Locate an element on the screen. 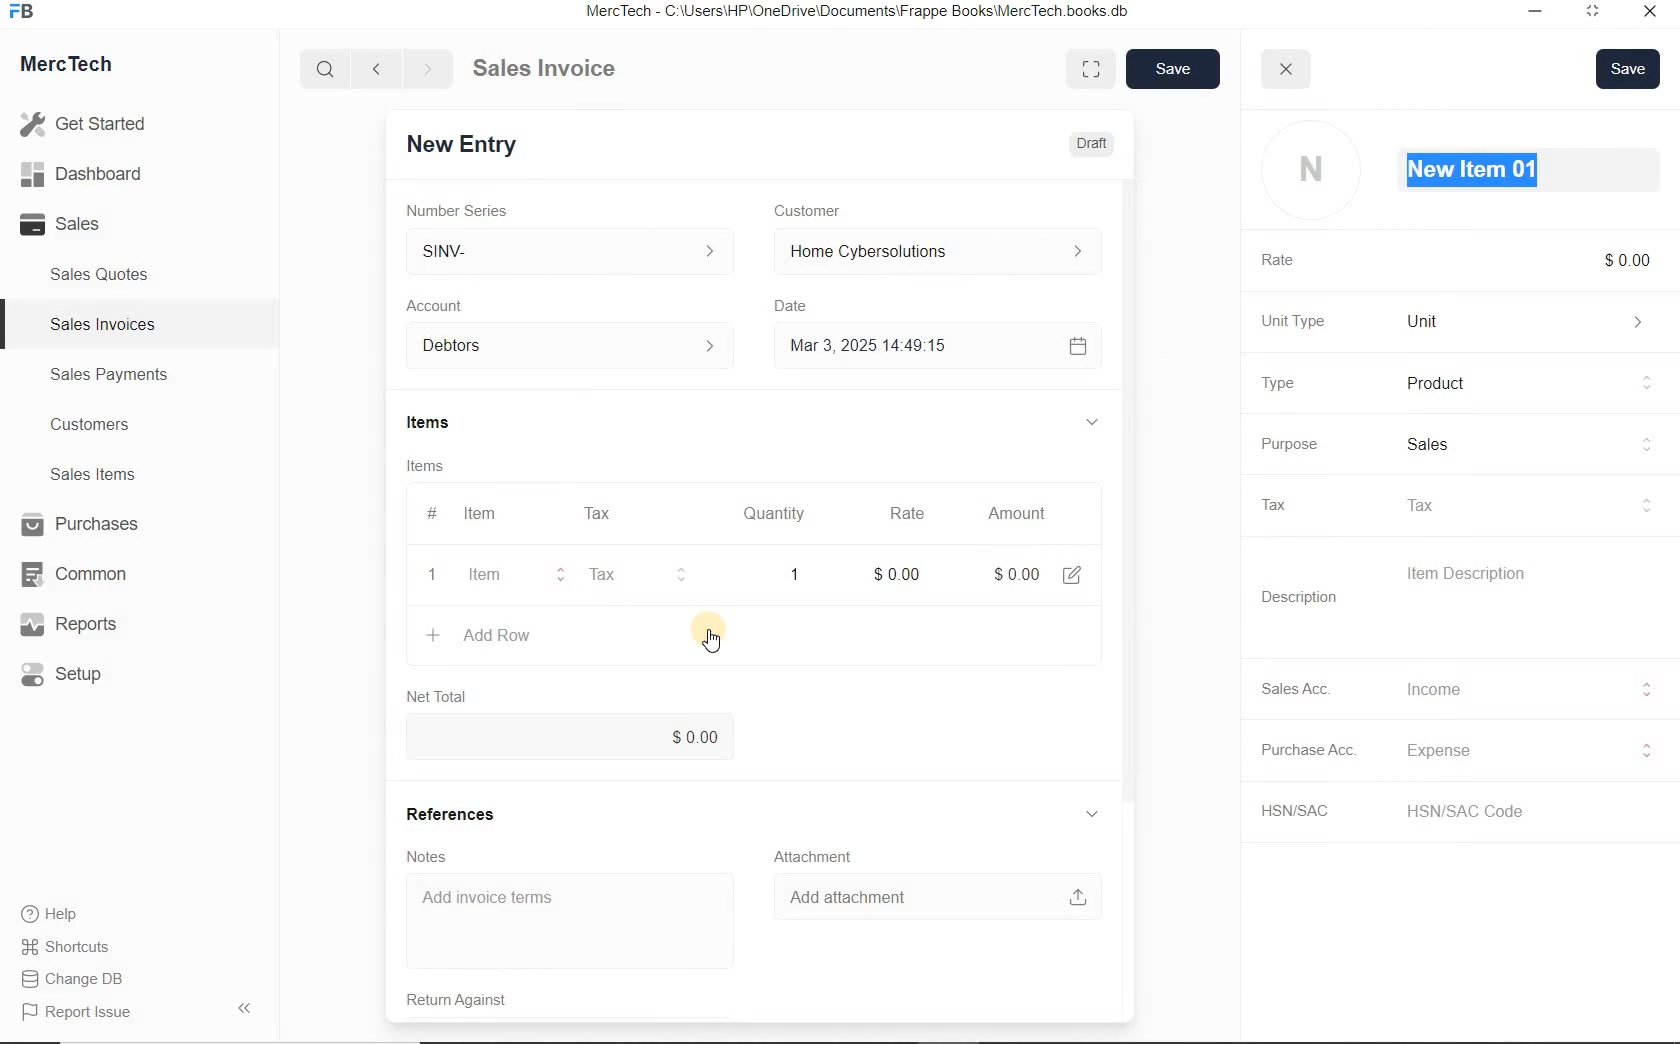 The width and height of the screenshot is (1680, 1044). Add attachment is located at coordinates (926, 896).